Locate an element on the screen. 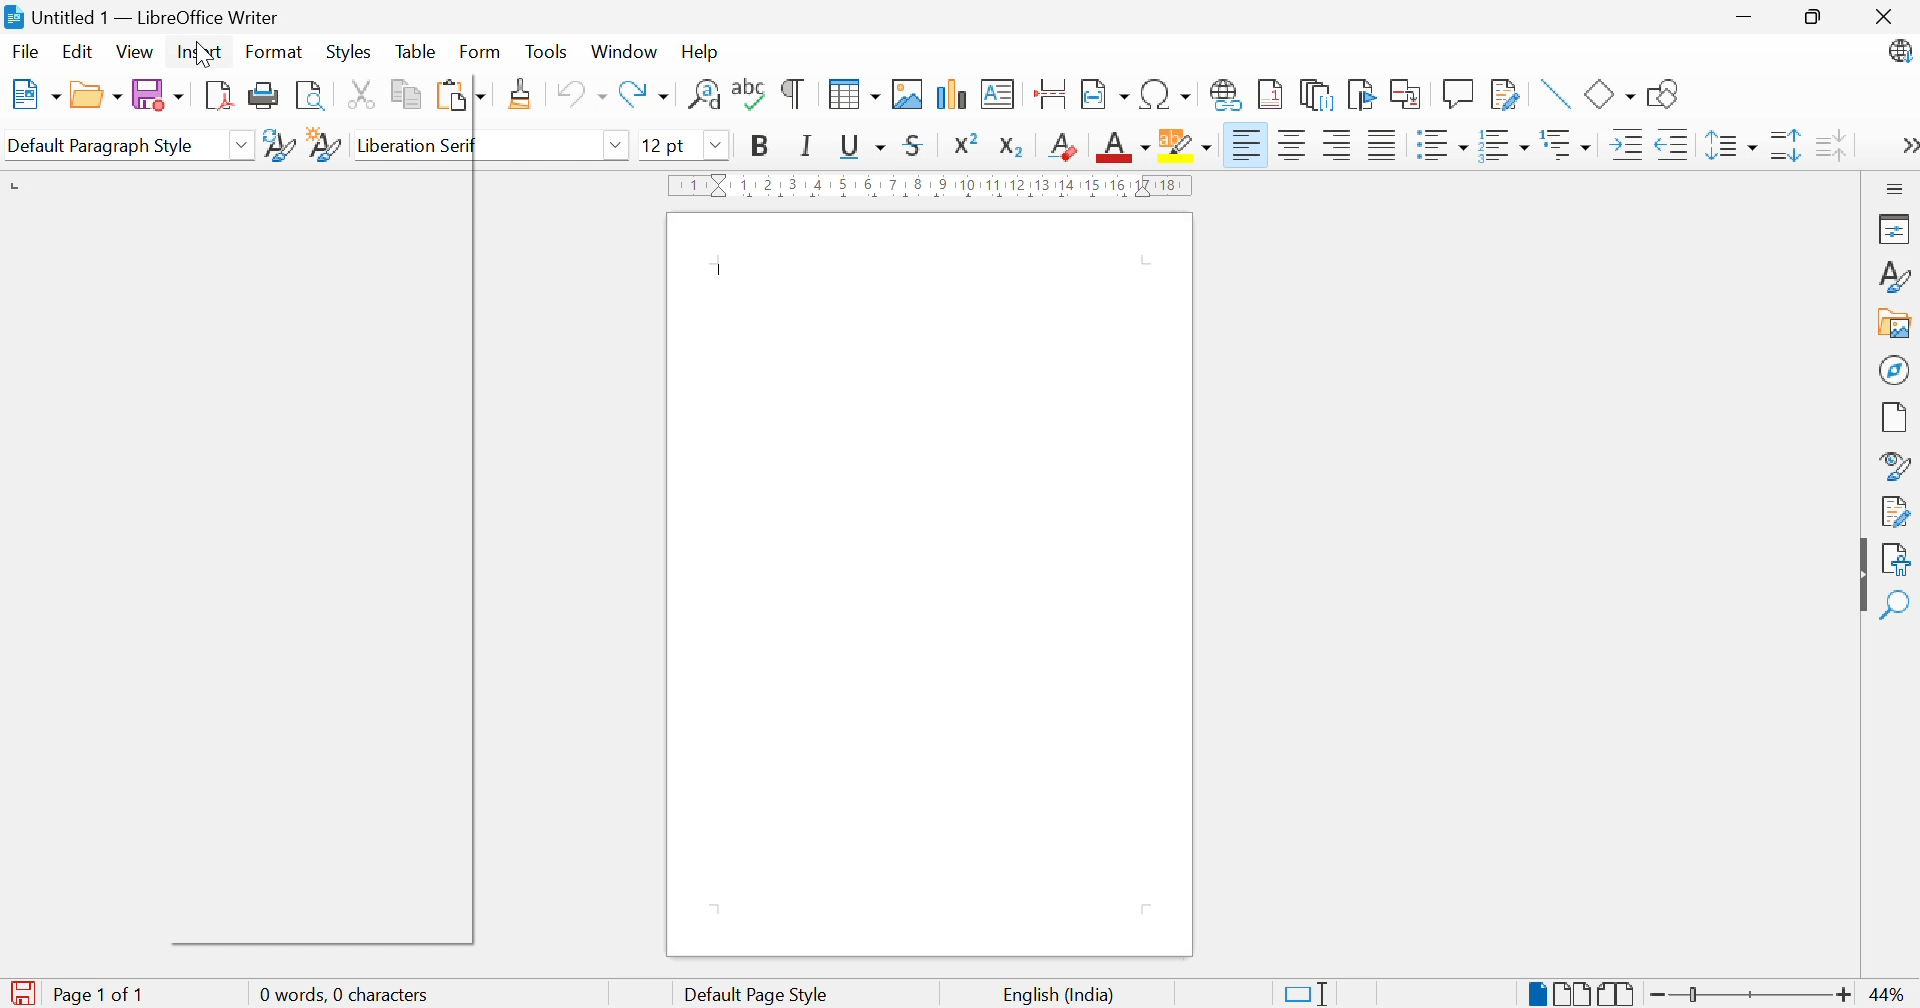 Image resolution: width=1920 pixels, height=1008 pixels. Paste is located at coordinates (466, 96).